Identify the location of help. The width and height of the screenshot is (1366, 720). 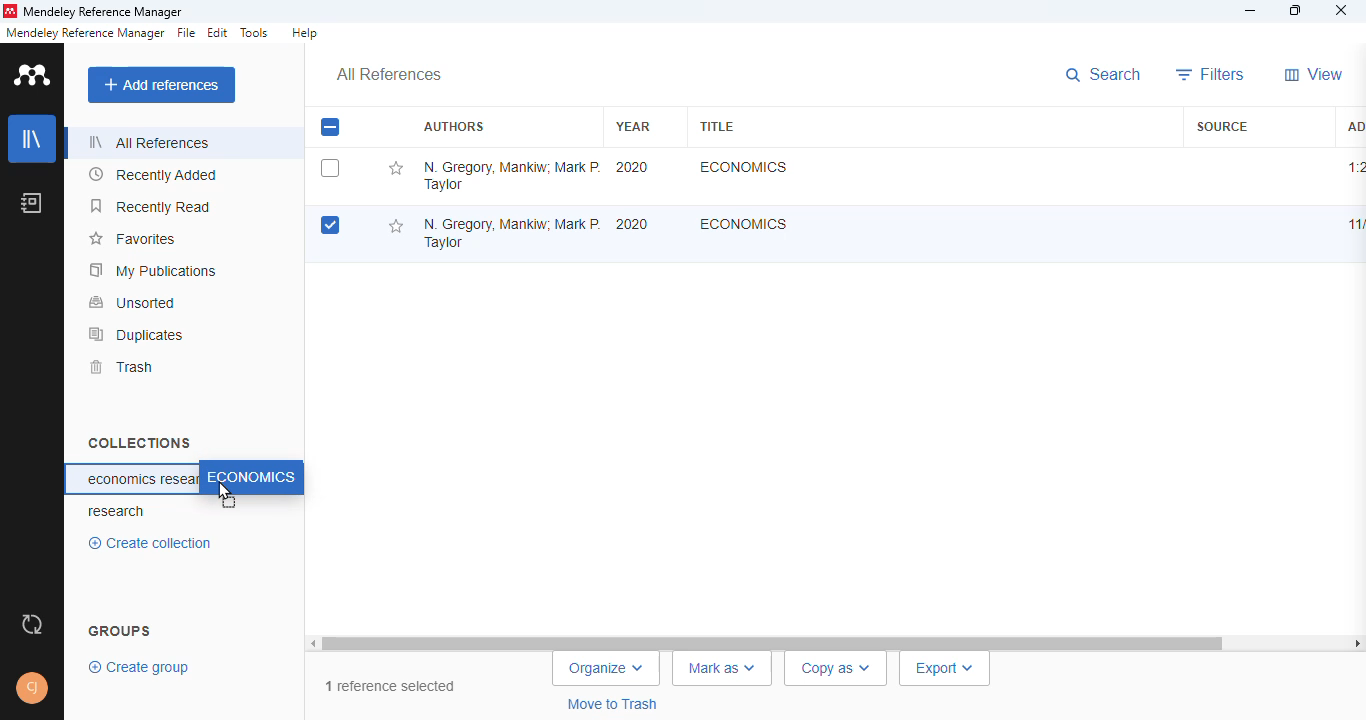
(304, 33).